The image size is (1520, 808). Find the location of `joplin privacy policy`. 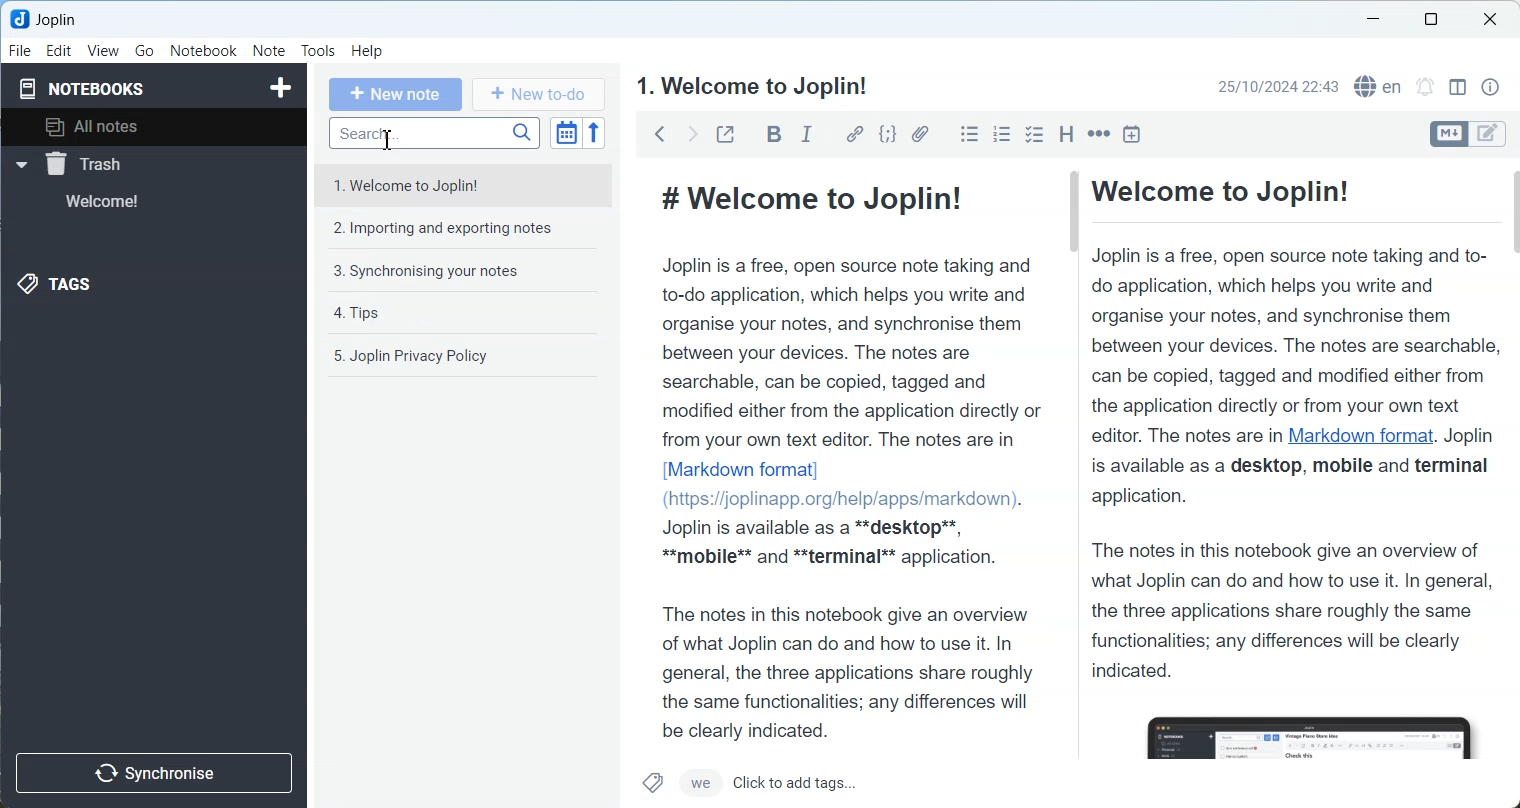

joplin privacy policy is located at coordinates (468, 355).